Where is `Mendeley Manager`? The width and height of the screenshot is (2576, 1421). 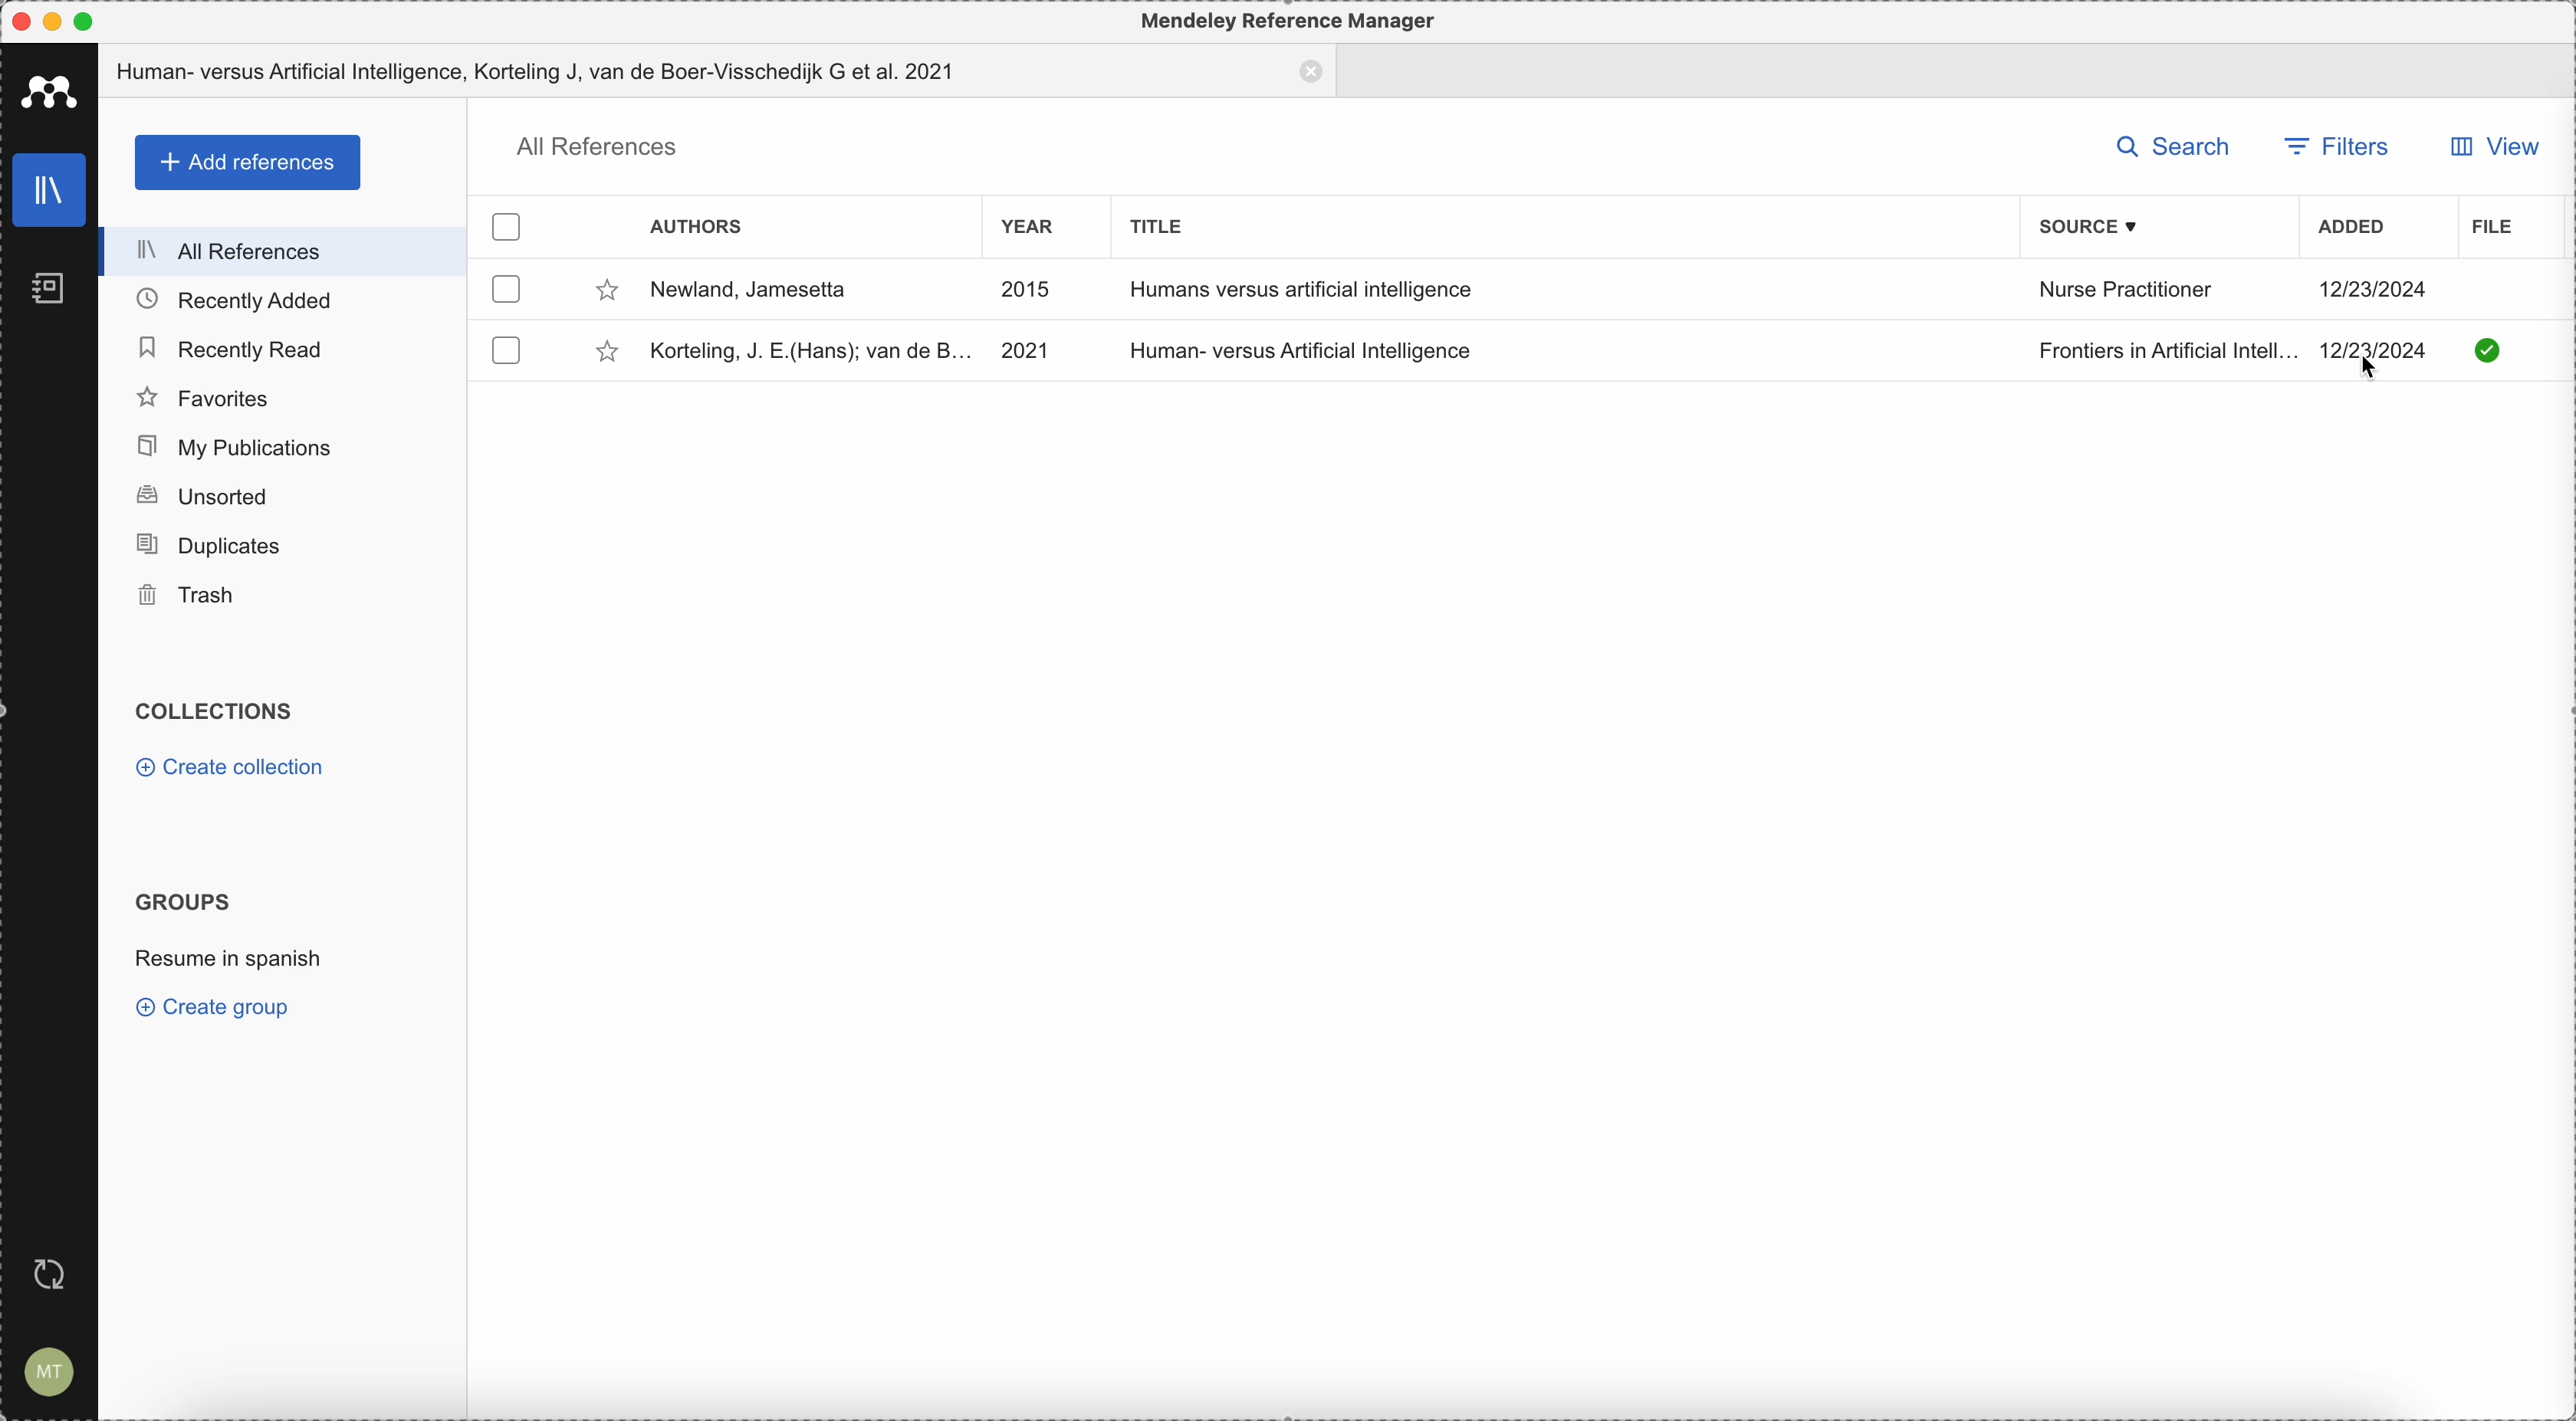
Mendeley Manager is located at coordinates (1291, 23).